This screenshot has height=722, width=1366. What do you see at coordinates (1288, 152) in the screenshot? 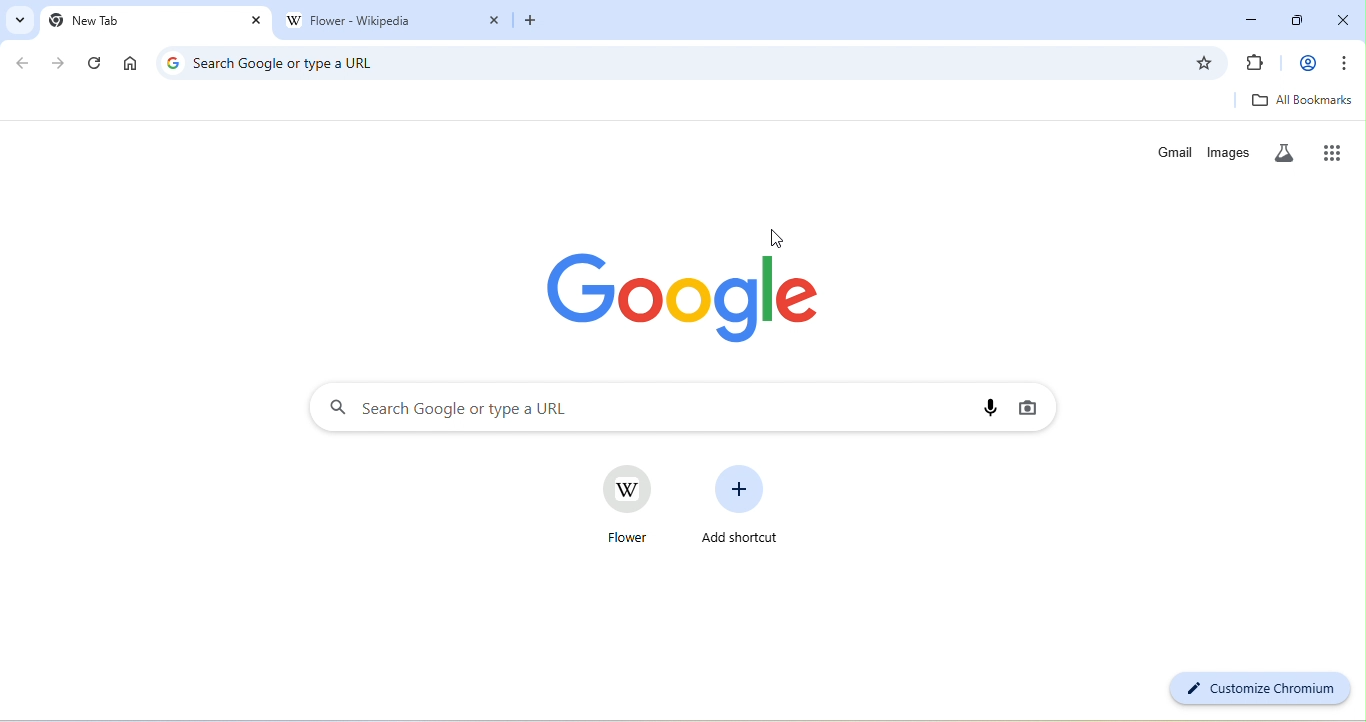
I see `search labs` at bounding box center [1288, 152].